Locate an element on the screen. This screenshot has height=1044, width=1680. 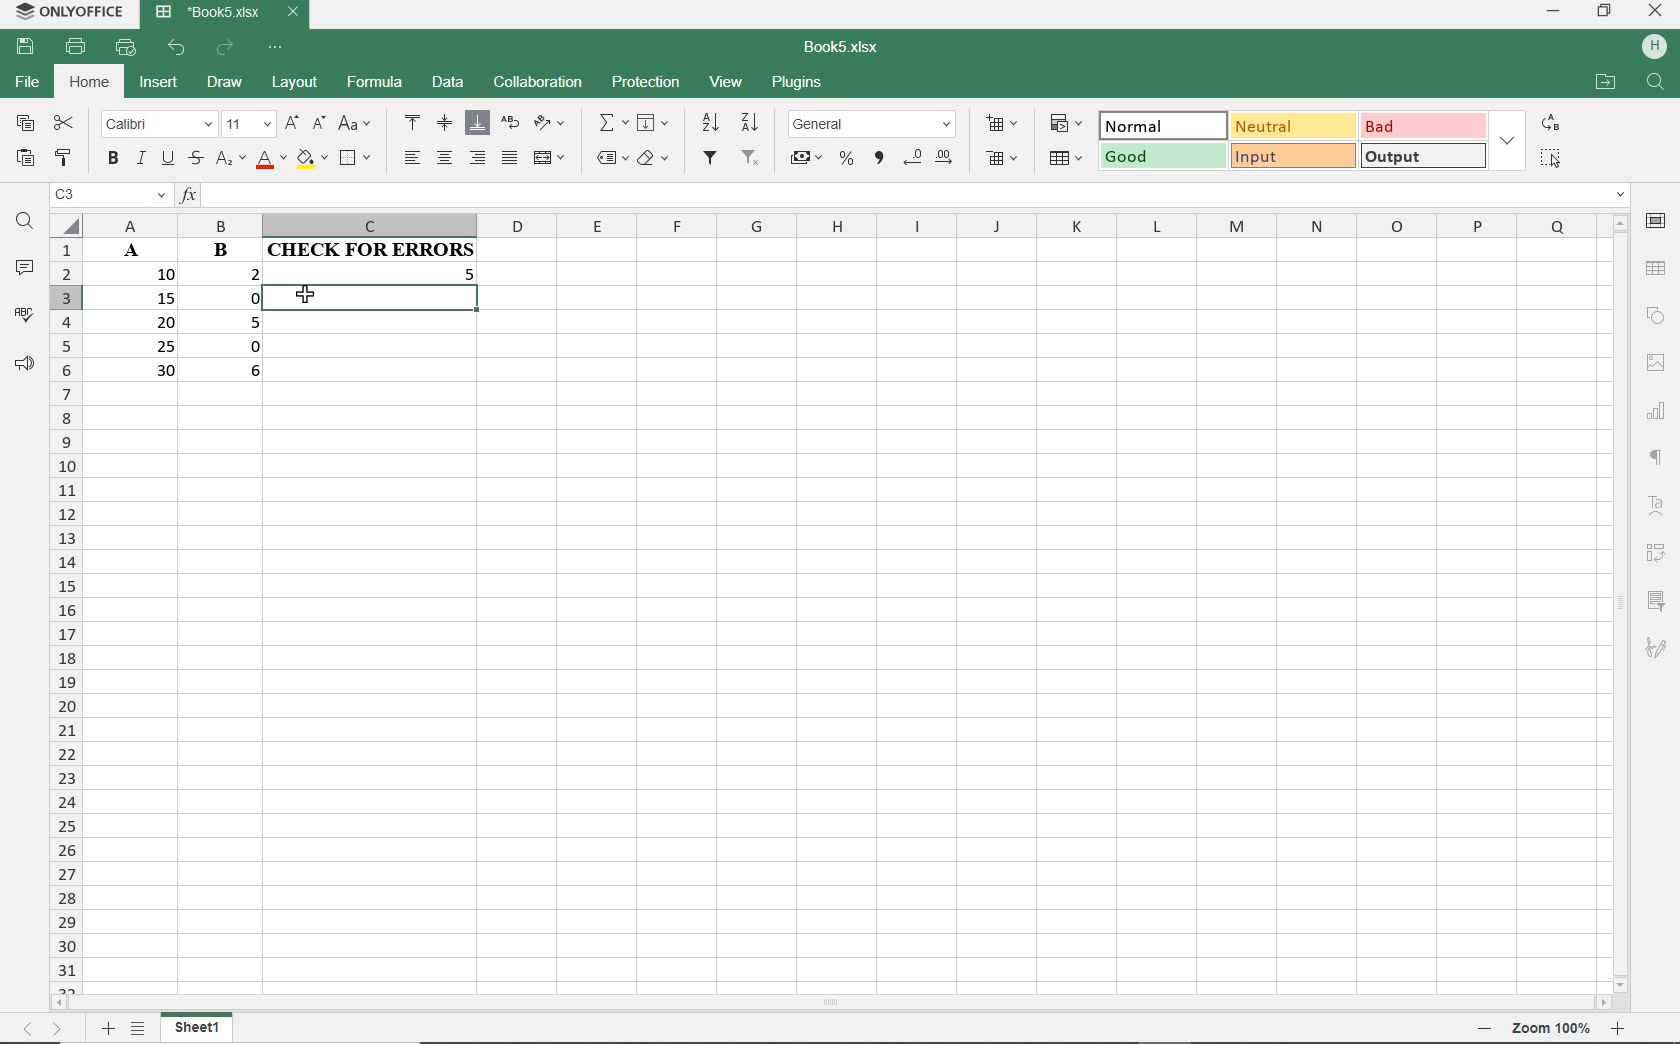
HP is located at coordinates (1655, 47).